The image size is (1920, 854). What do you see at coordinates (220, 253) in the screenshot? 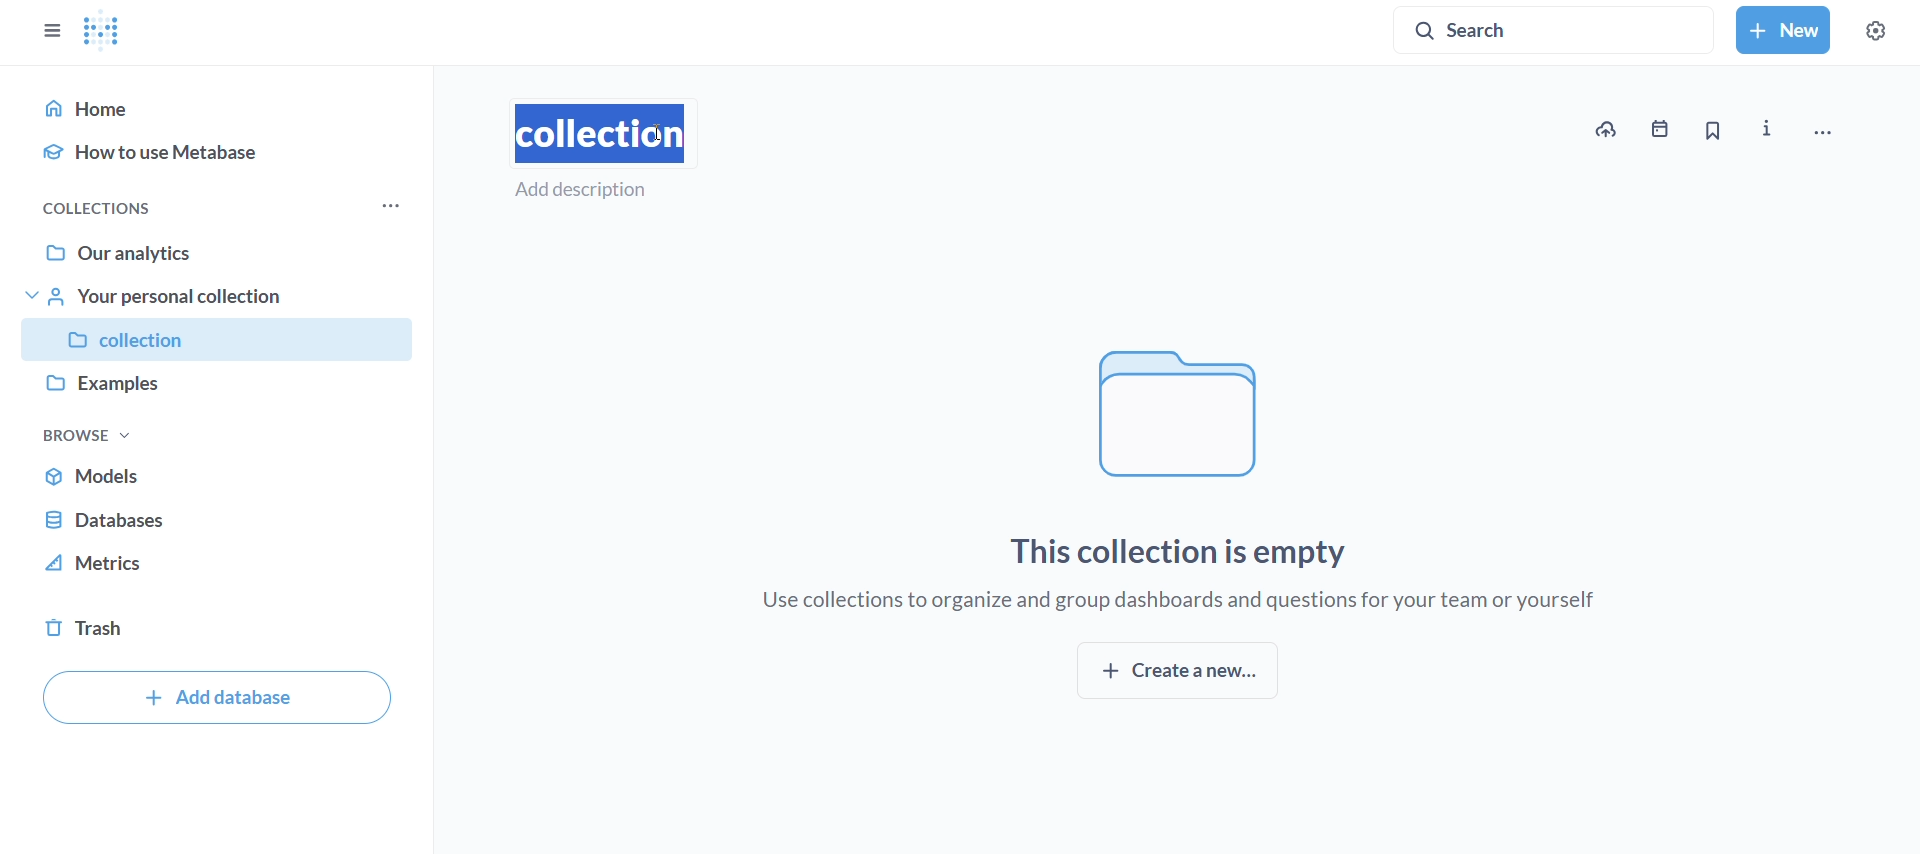
I see `our analytics` at bounding box center [220, 253].